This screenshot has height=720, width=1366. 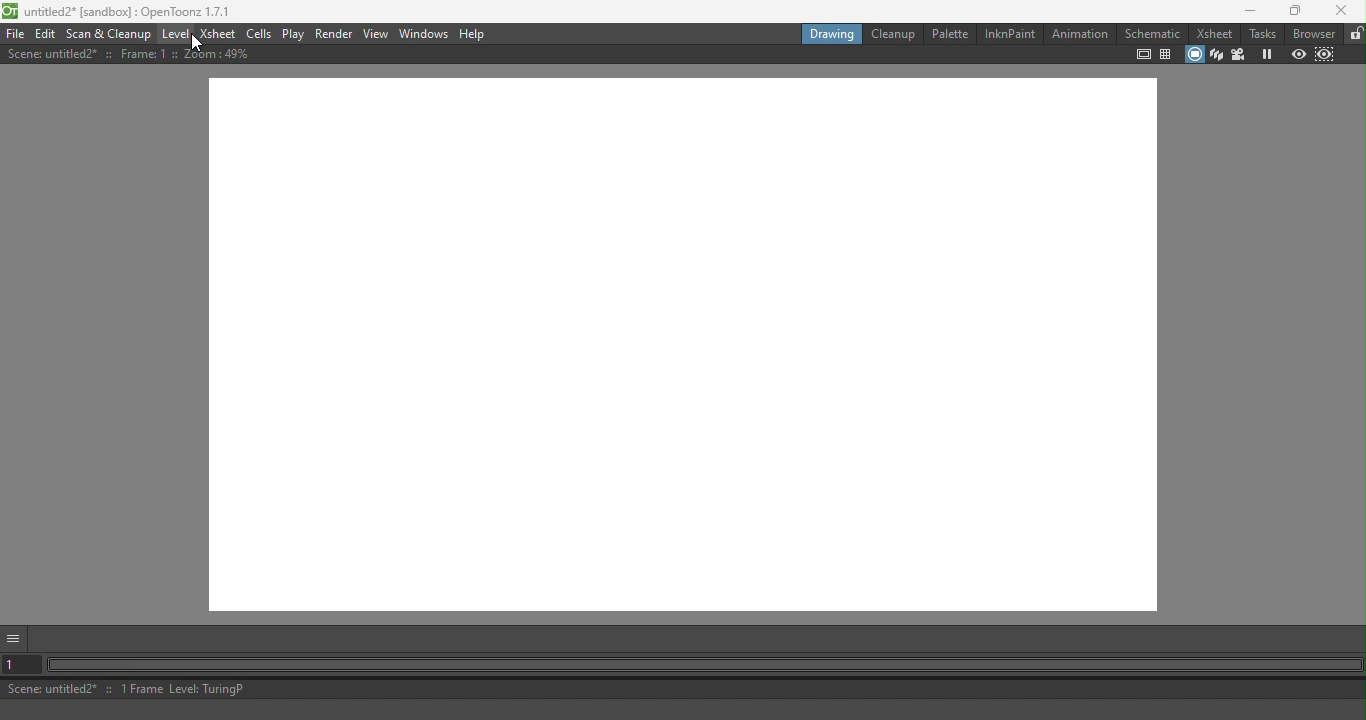 What do you see at coordinates (331, 34) in the screenshot?
I see `Render` at bounding box center [331, 34].